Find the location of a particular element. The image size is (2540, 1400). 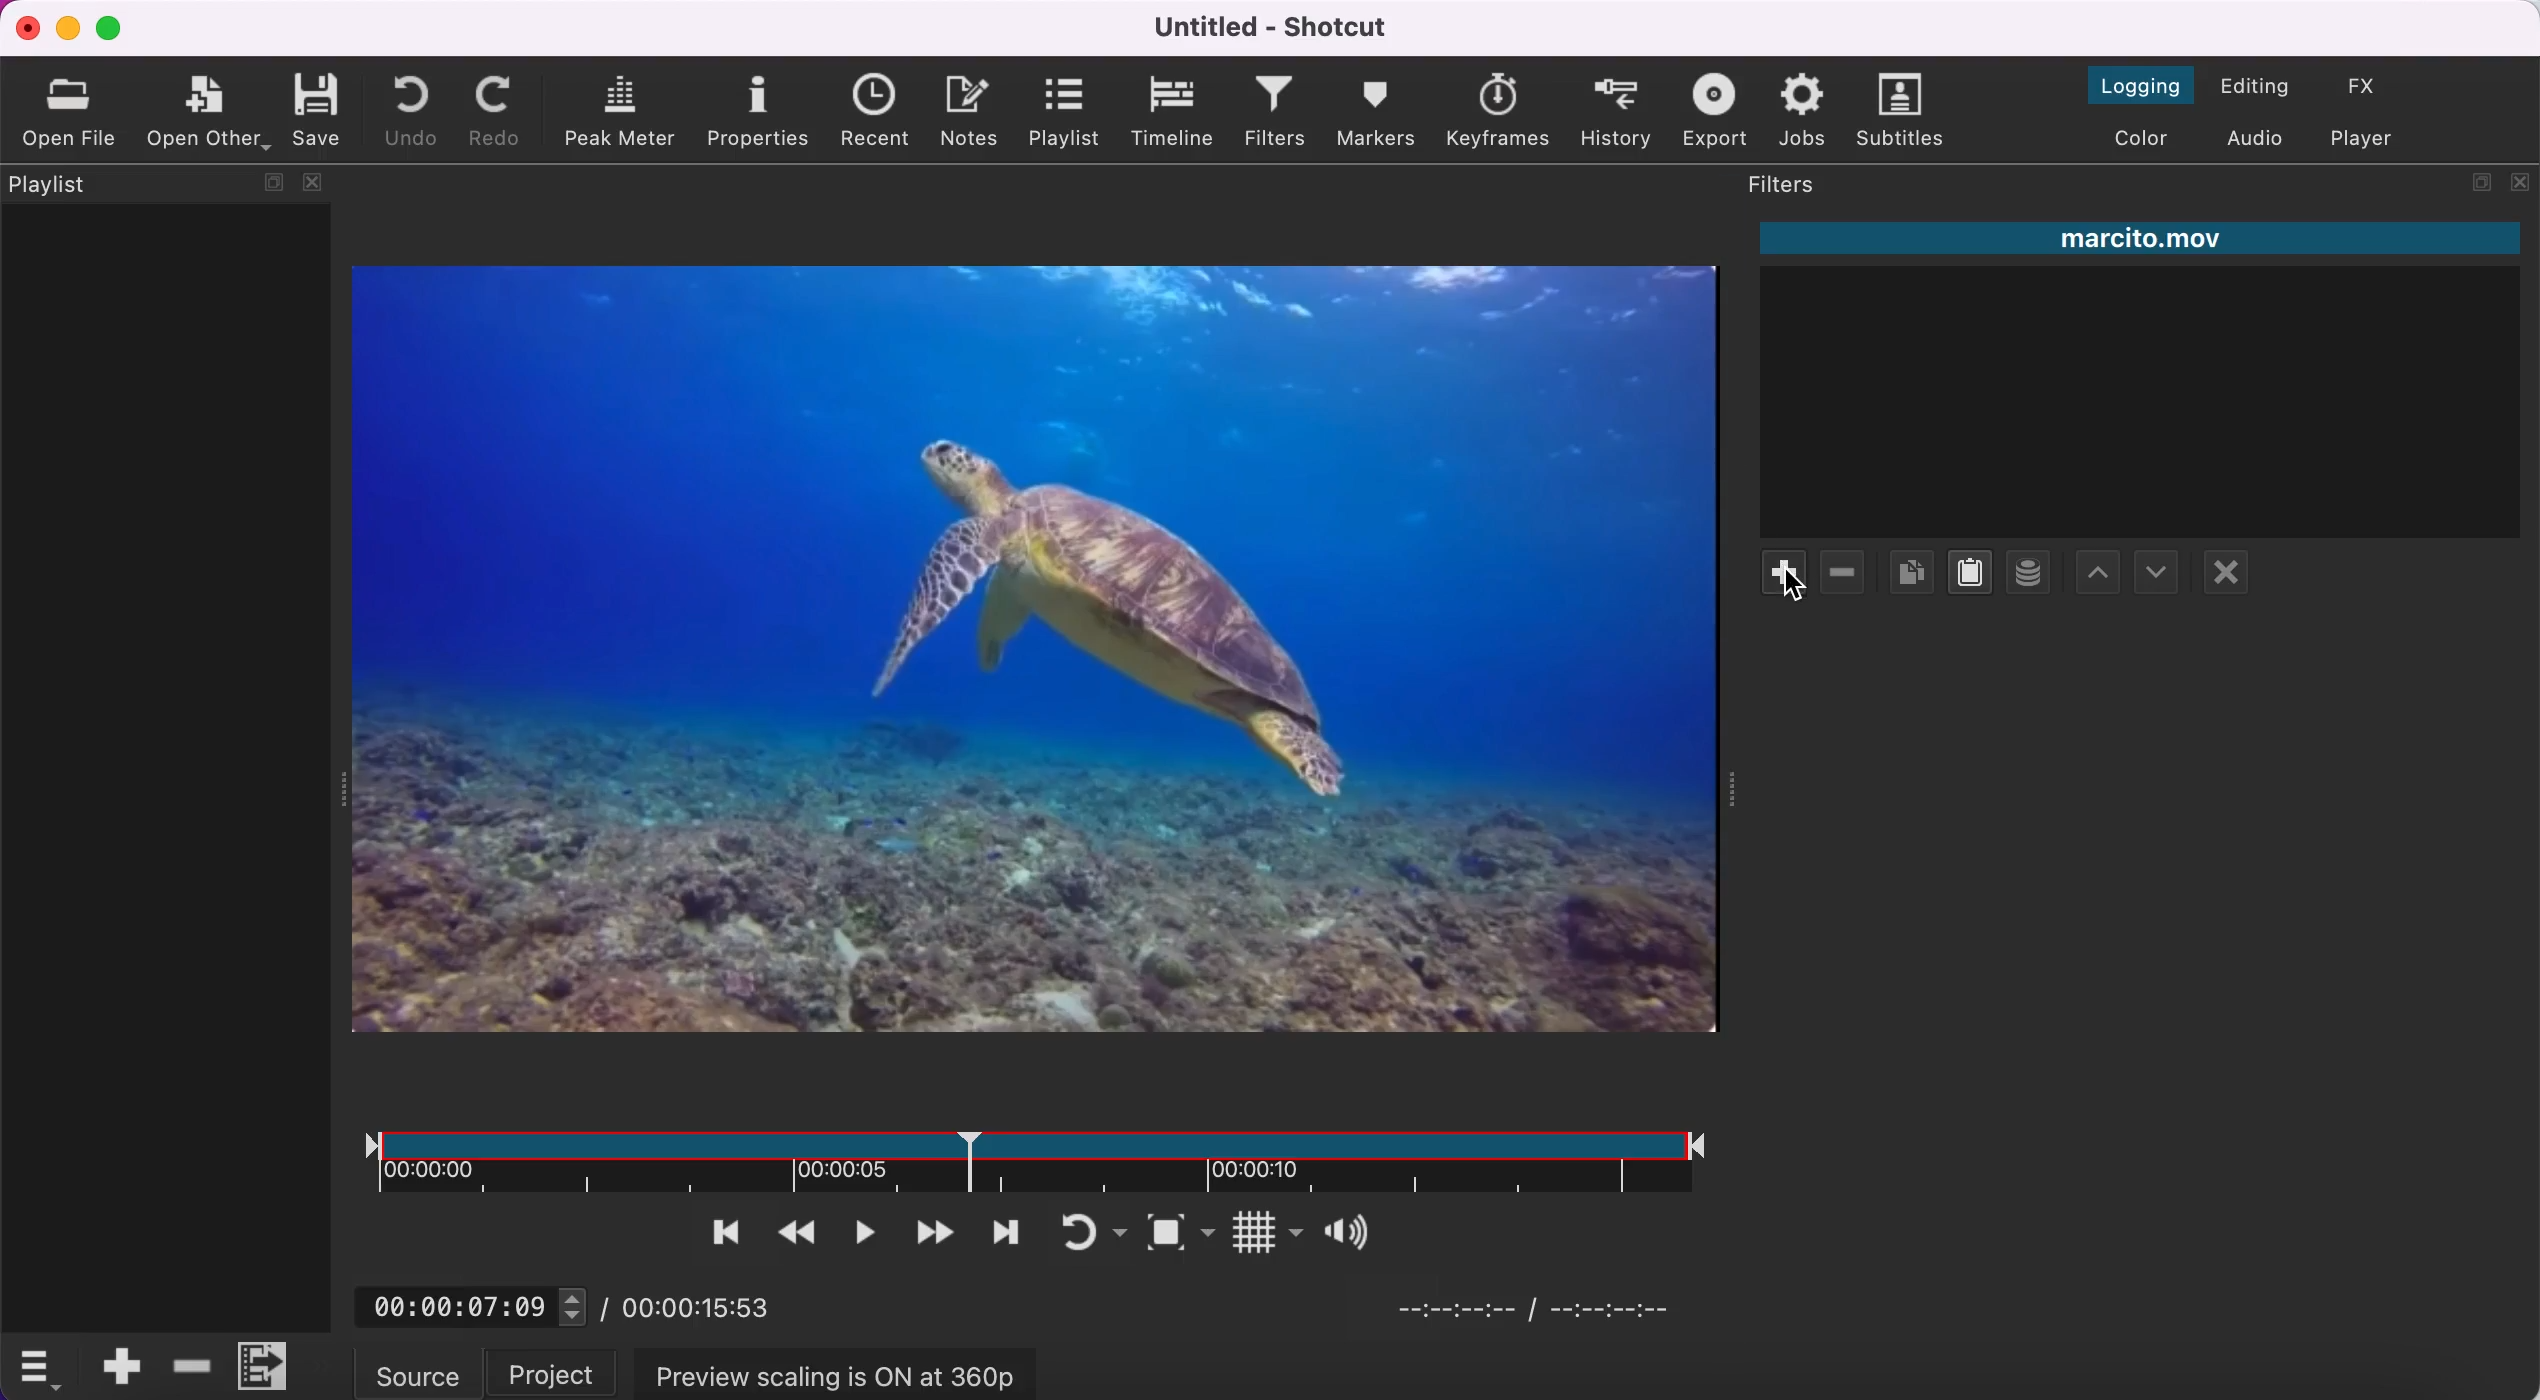

marcito.mov is located at coordinates (2137, 239).